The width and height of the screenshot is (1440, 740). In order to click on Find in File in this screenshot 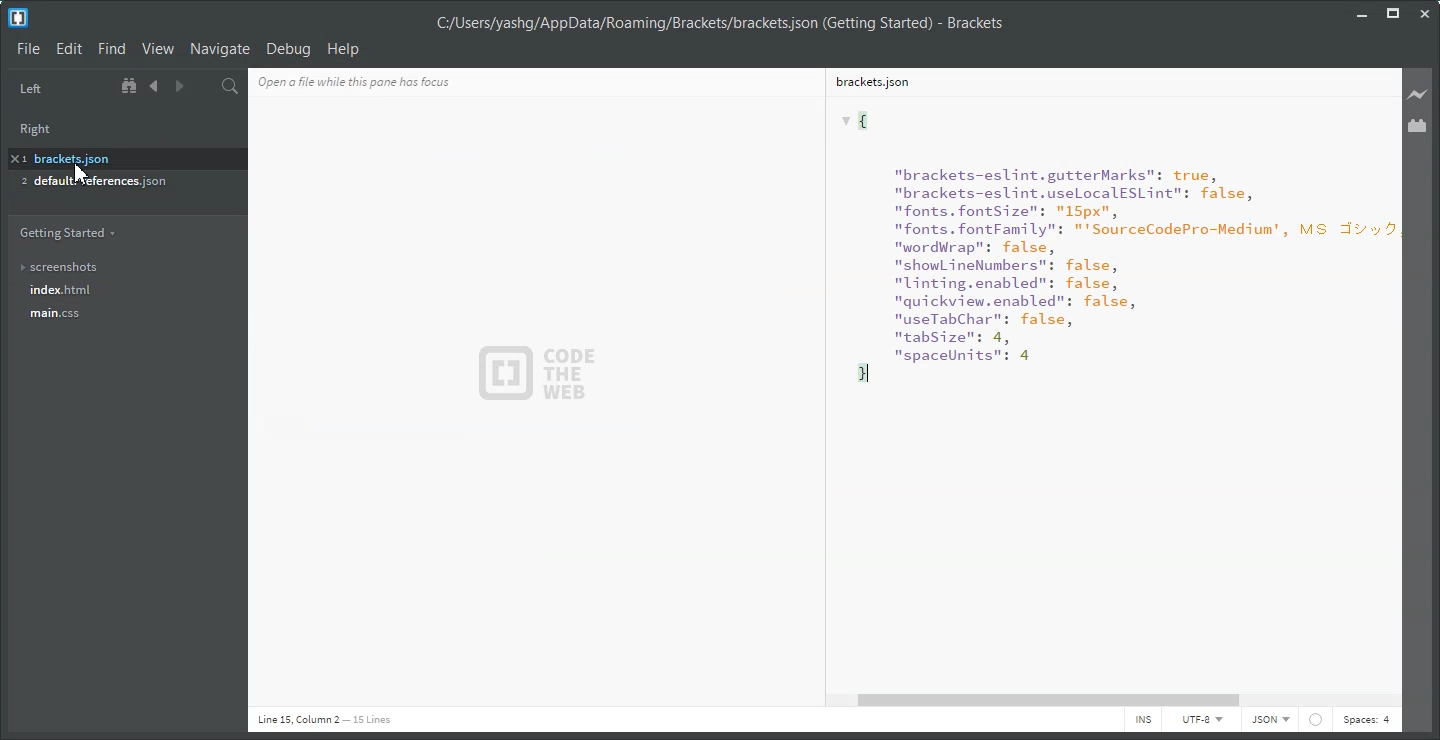, I will do `click(230, 86)`.